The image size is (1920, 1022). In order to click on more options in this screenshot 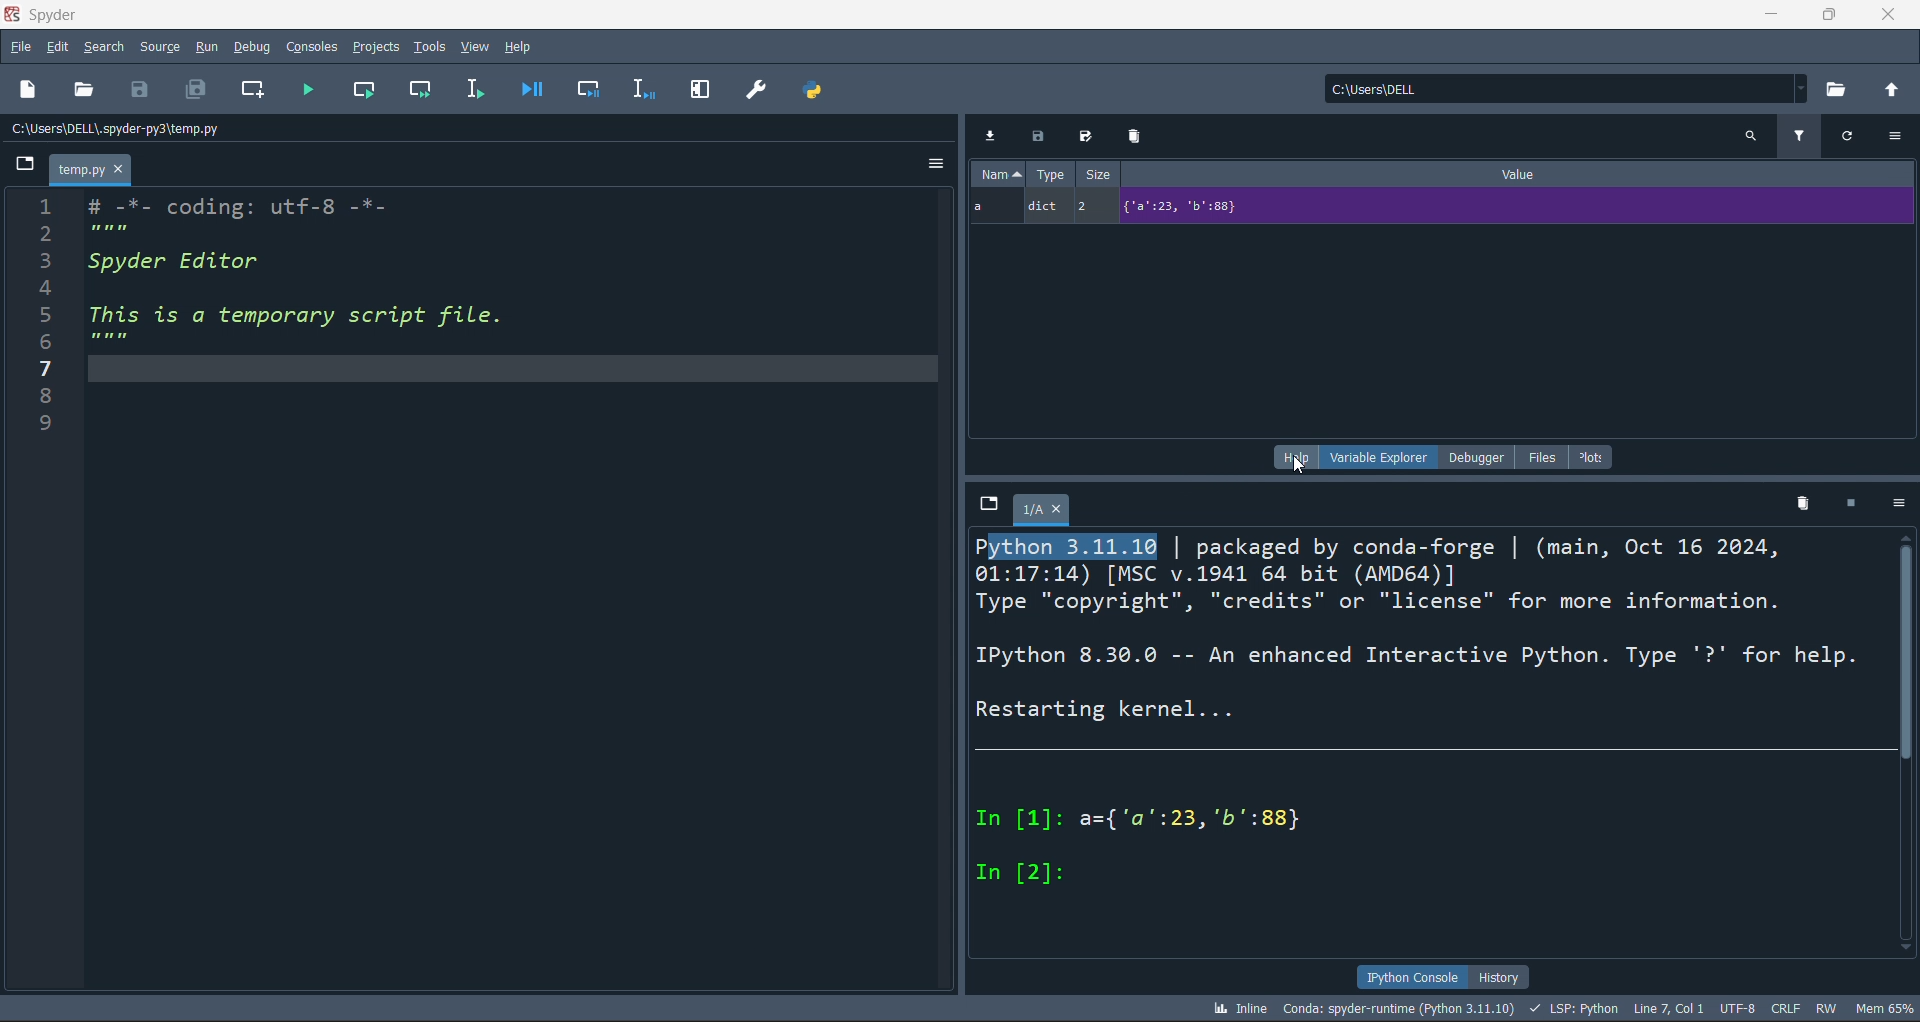, I will do `click(1896, 140)`.